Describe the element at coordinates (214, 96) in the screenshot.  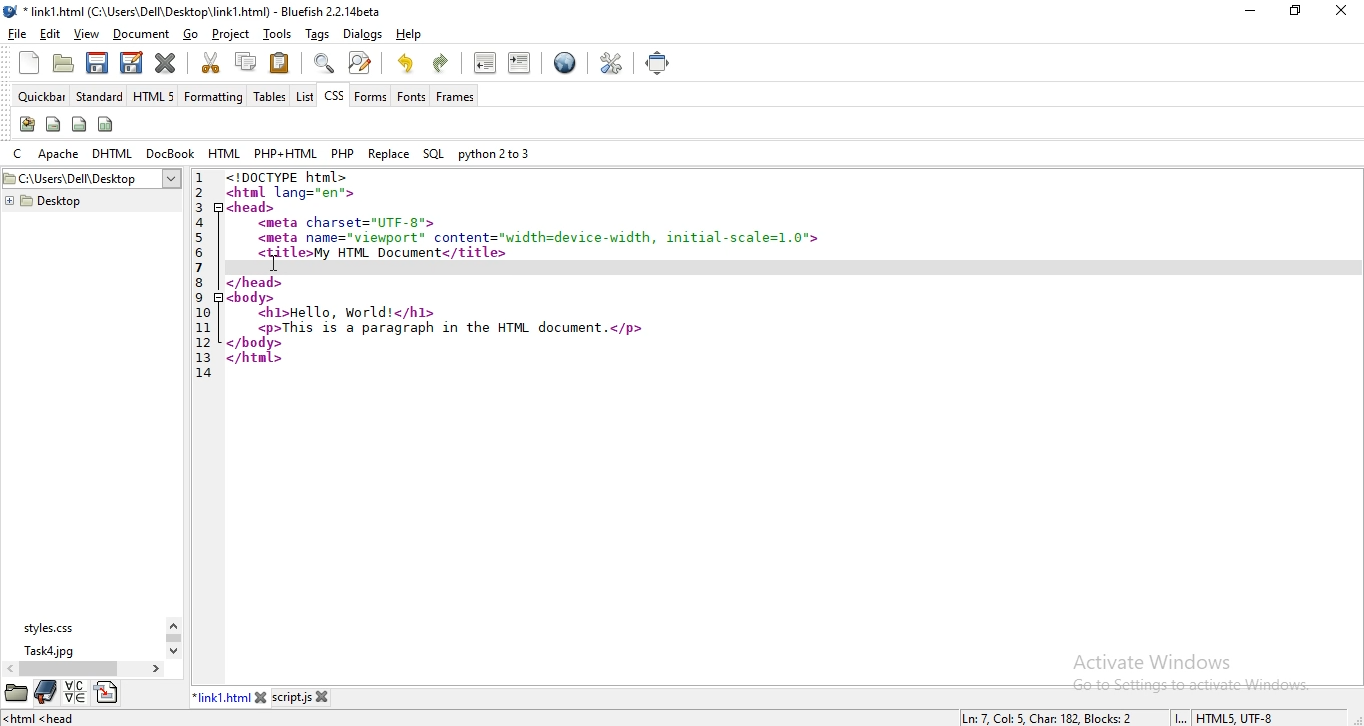
I see `formatting` at that location.